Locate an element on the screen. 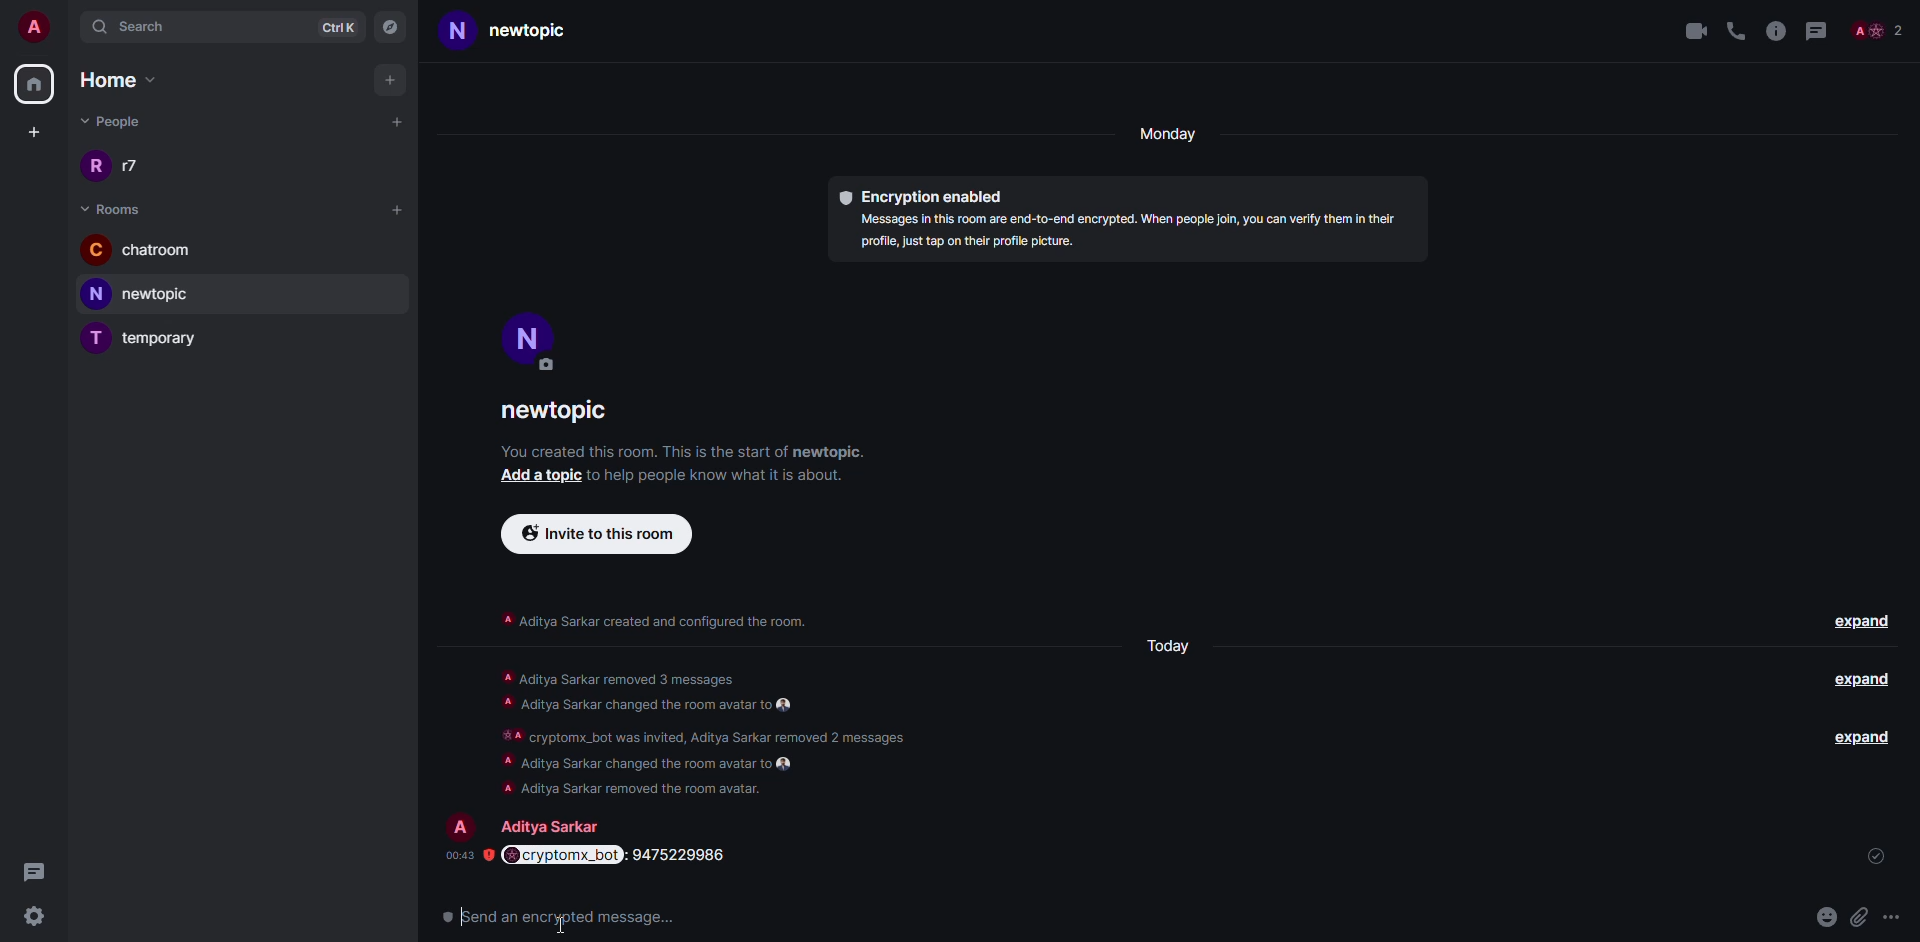 This screenshot has height=942, width=1920. temporary is located at coordinates (146, 340).